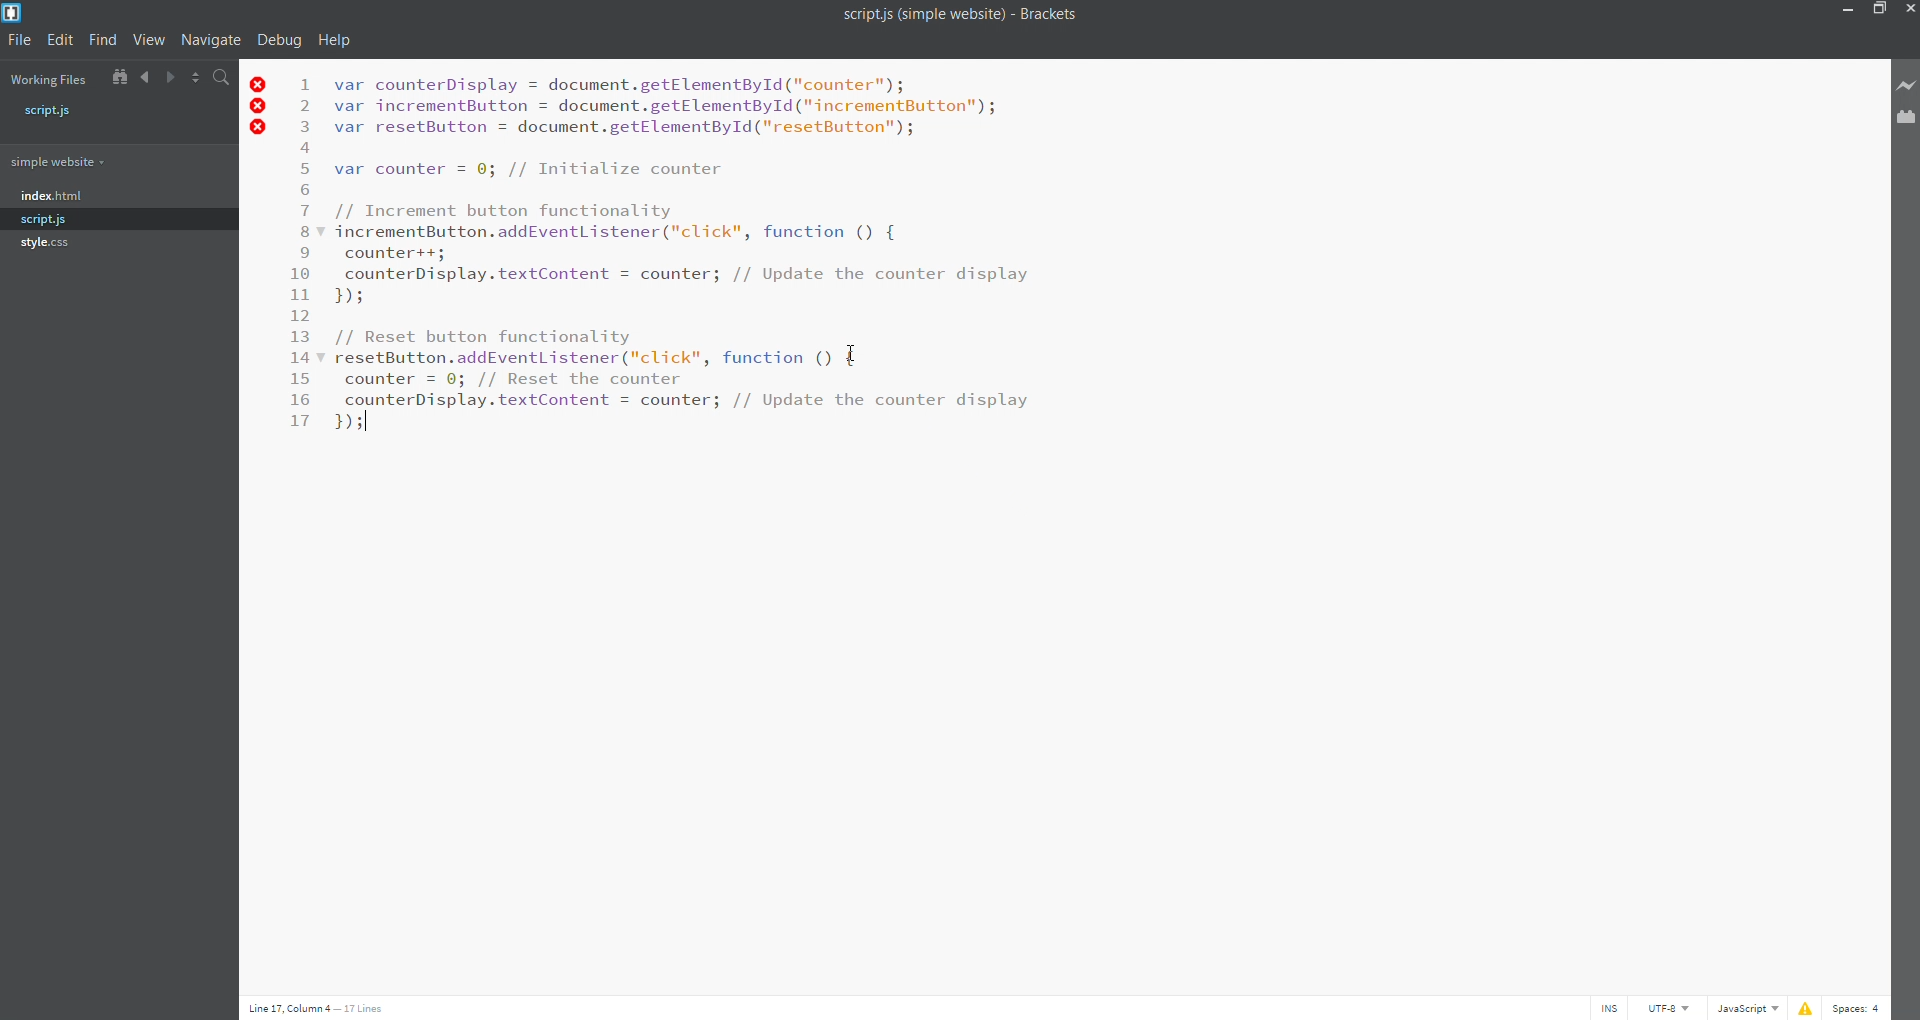  I want to click on script.js, so click(115, 219).